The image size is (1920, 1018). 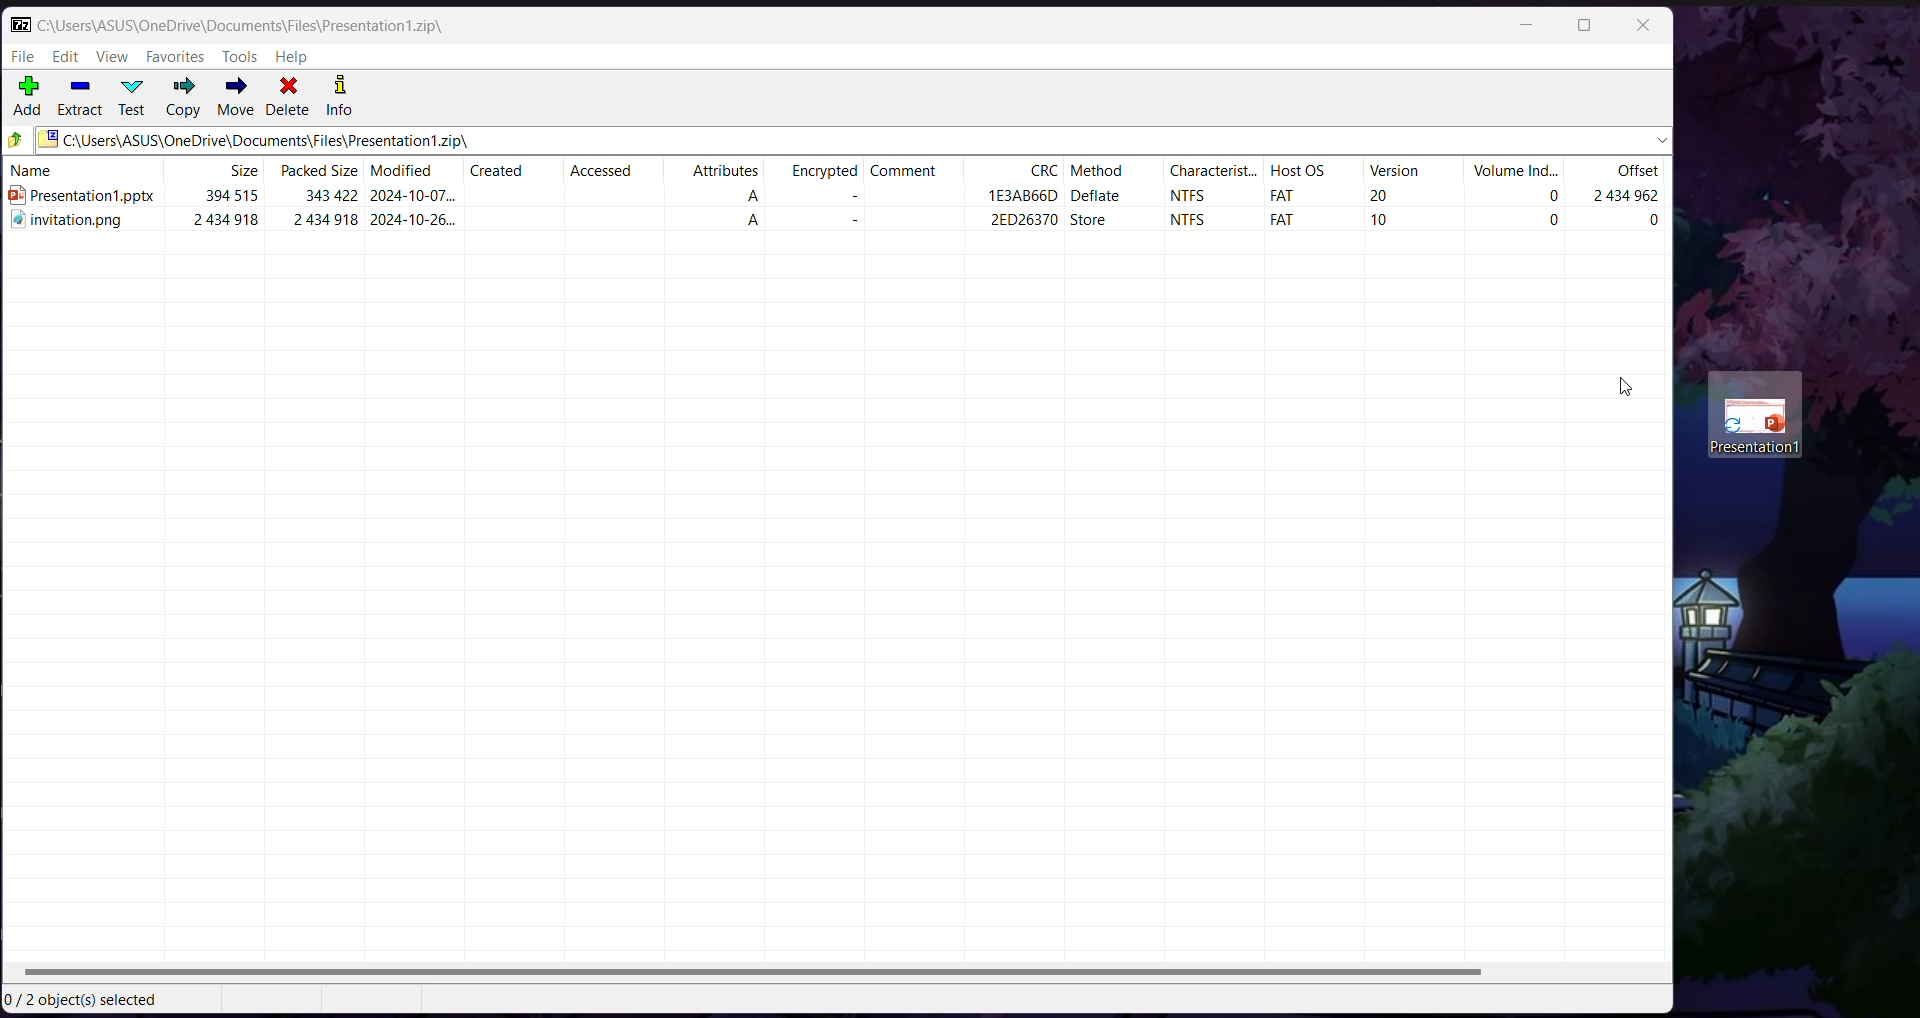 What do you see at coordinates (1025, 194) in the screenshot?
I see `1E3AB66d` at bounding box center [1025, 194].